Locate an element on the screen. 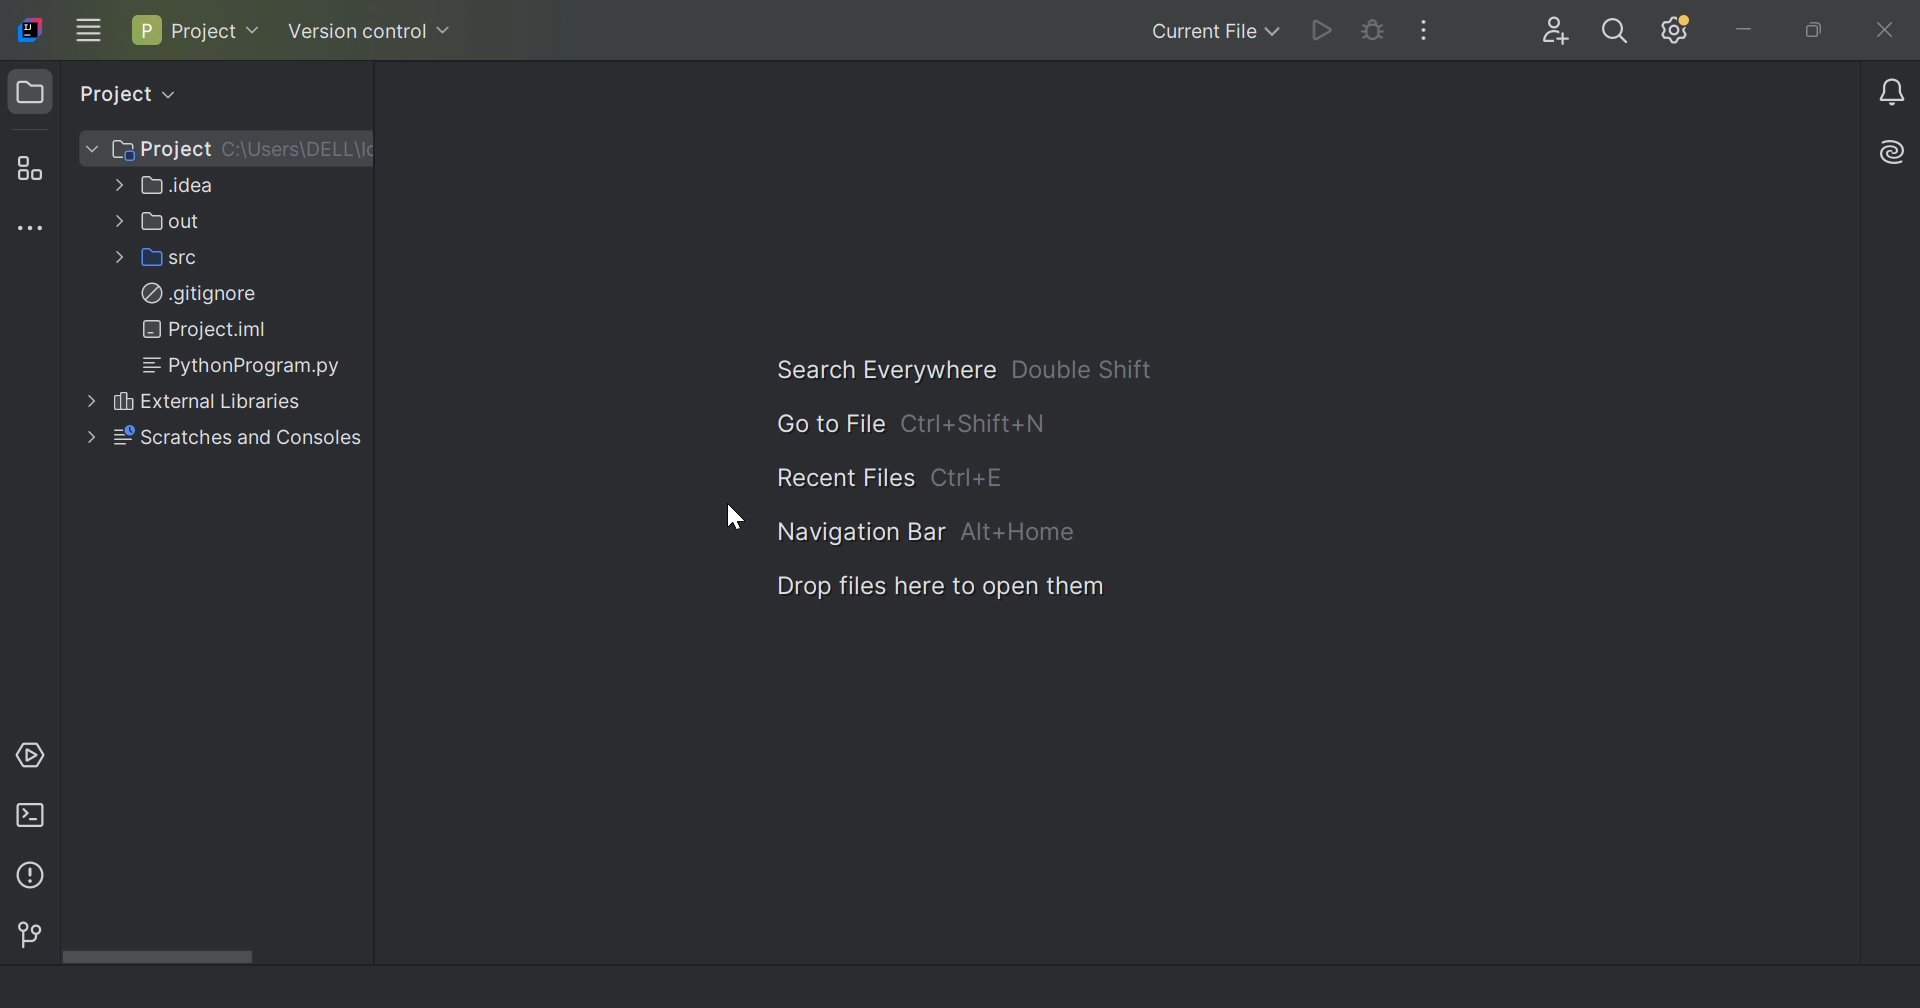  Problems is located at coordinates (28, 879).